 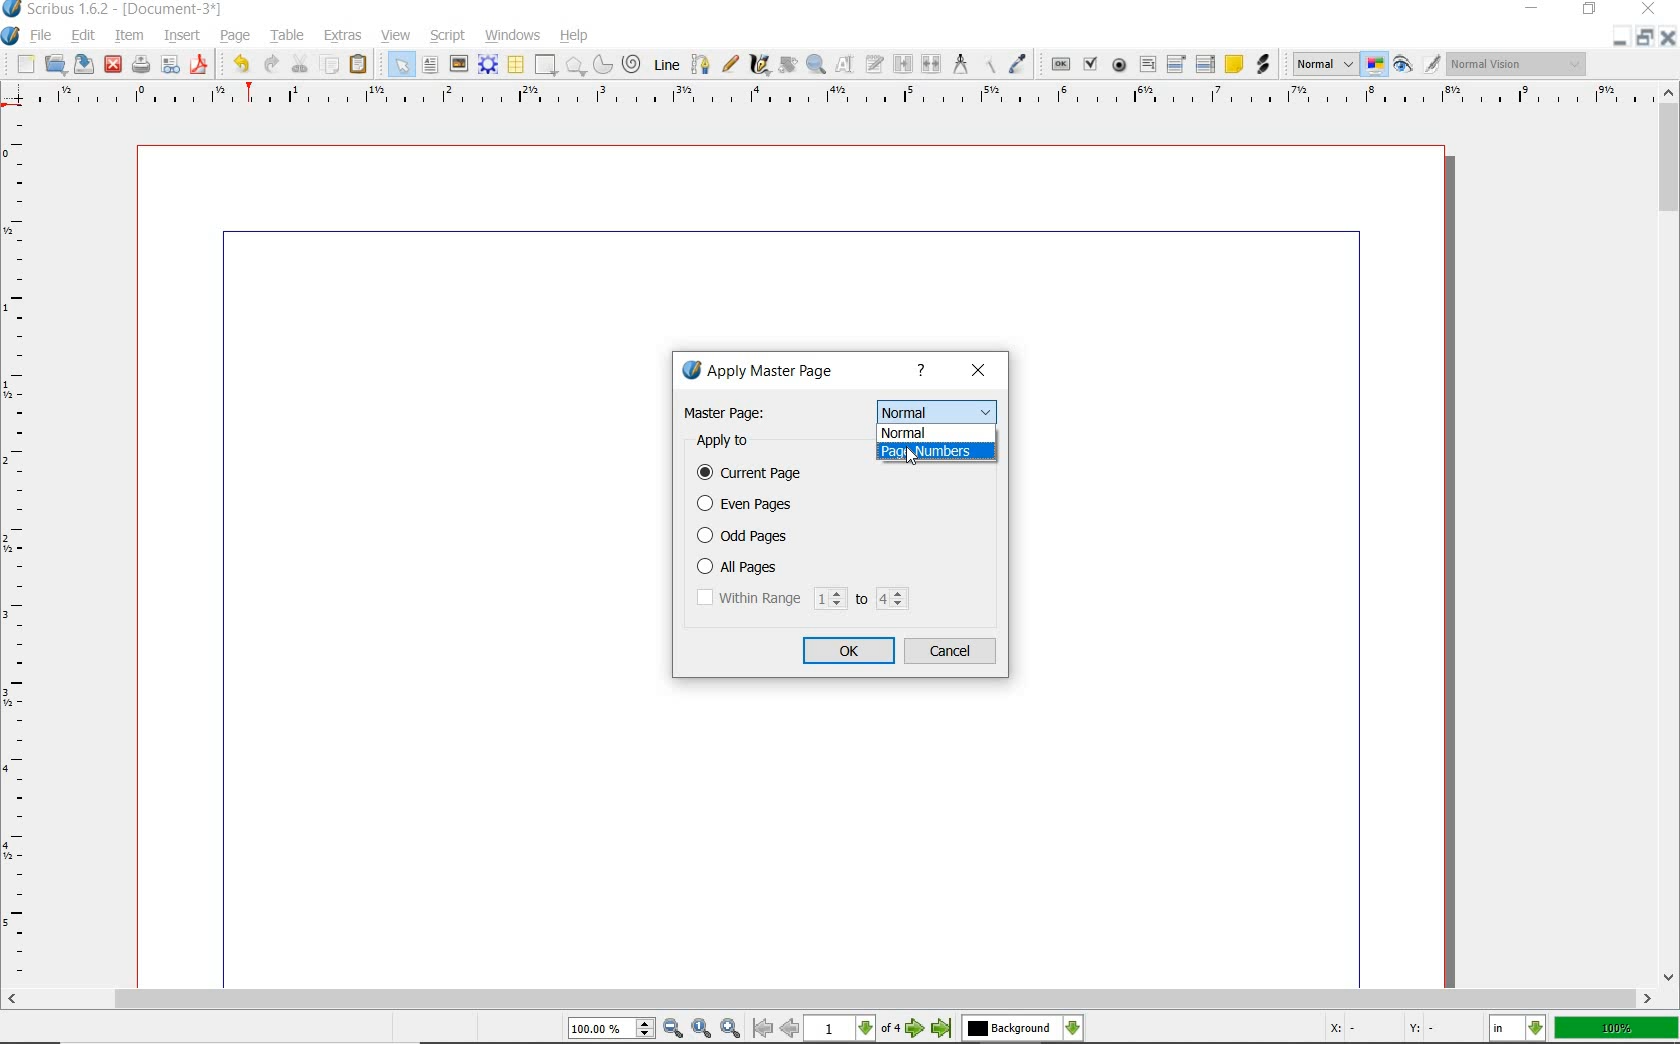 I want to click on script, so click(x=449, y=37).